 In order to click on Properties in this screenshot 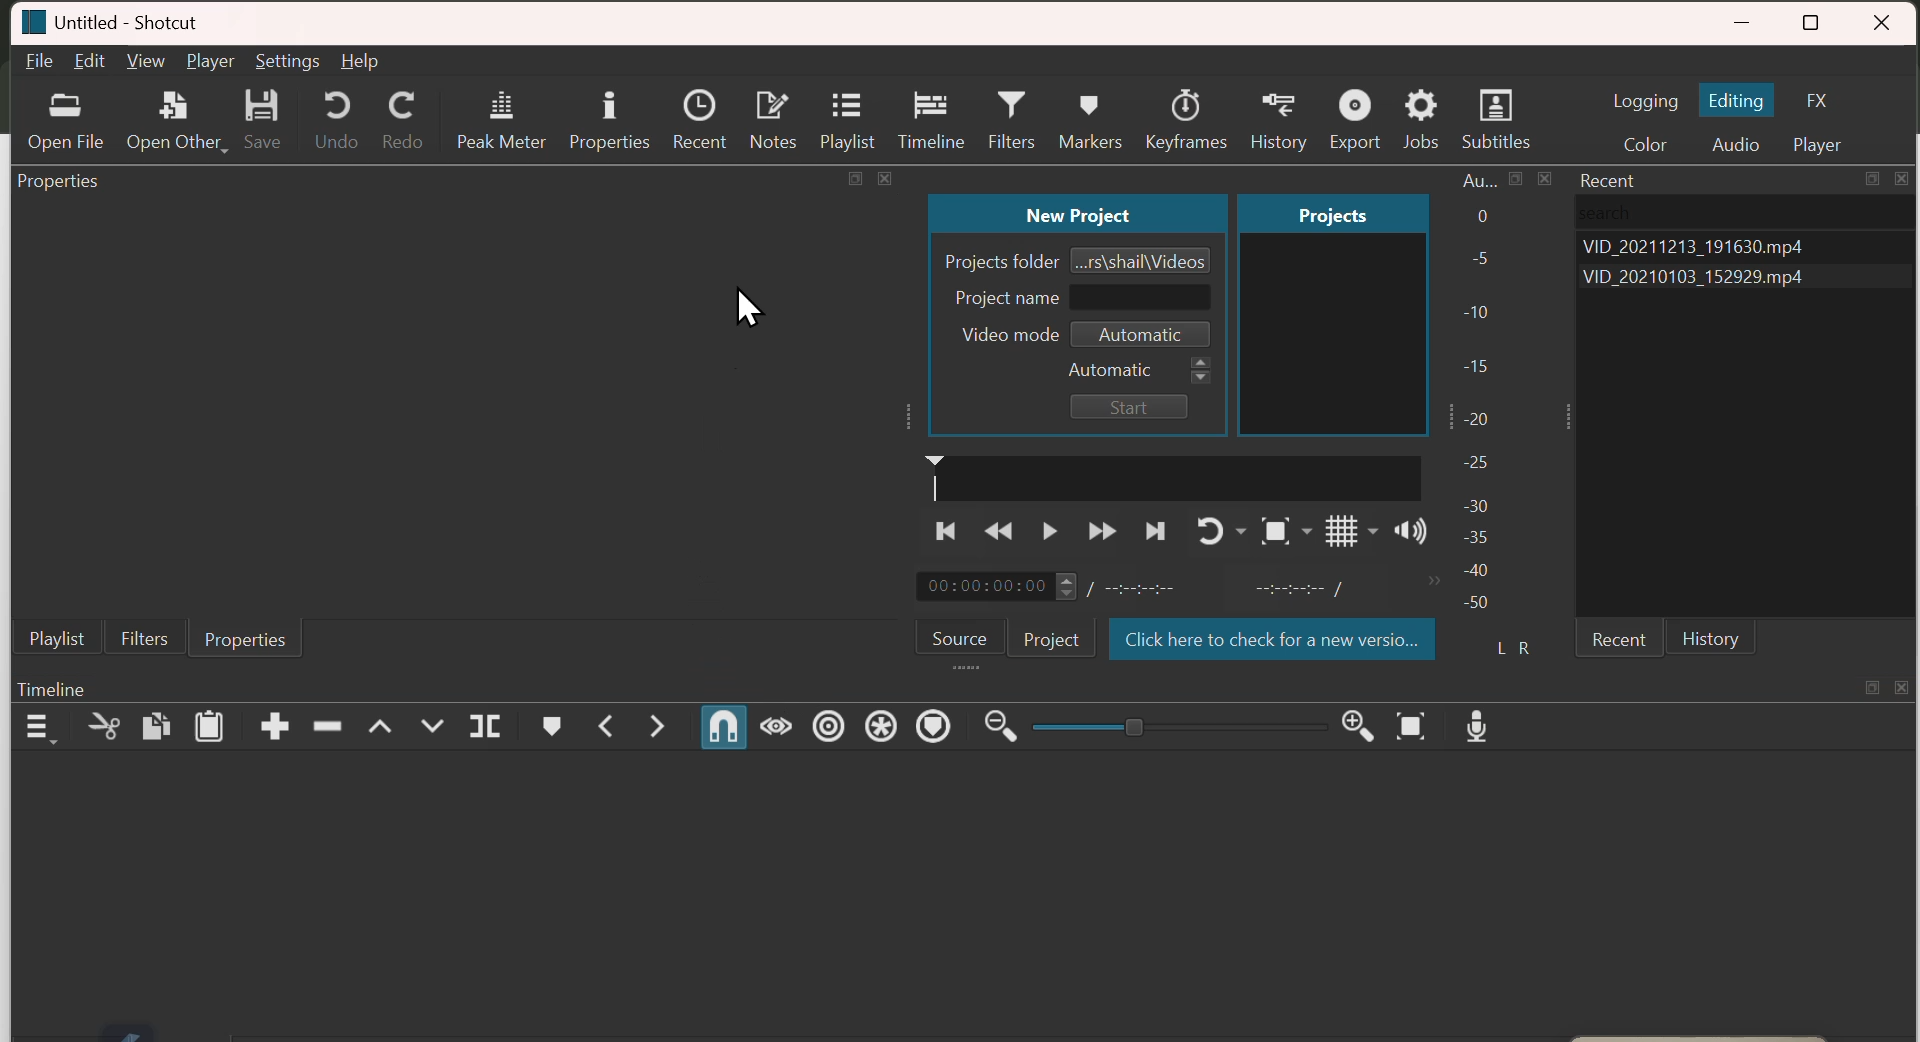, I will do `click(58, 181)`.